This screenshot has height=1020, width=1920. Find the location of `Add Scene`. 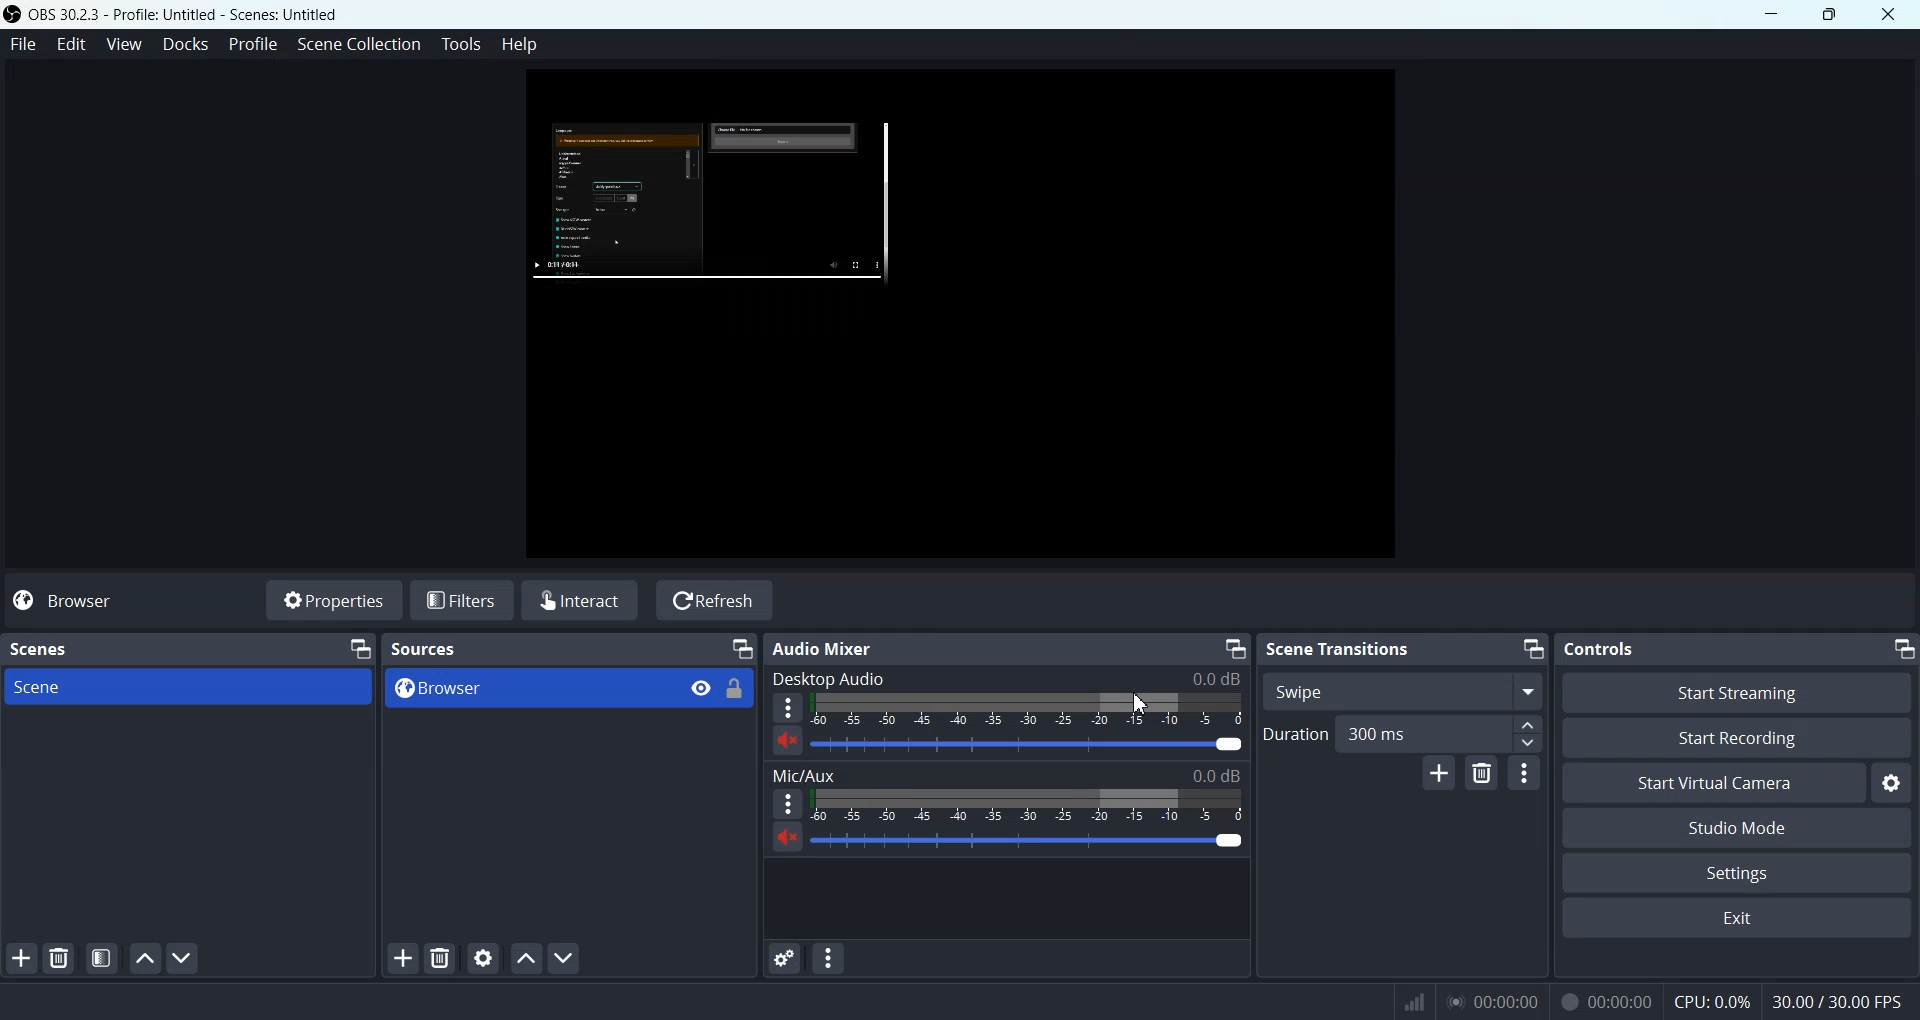

Add Scene is located at coordinates (22, 959).